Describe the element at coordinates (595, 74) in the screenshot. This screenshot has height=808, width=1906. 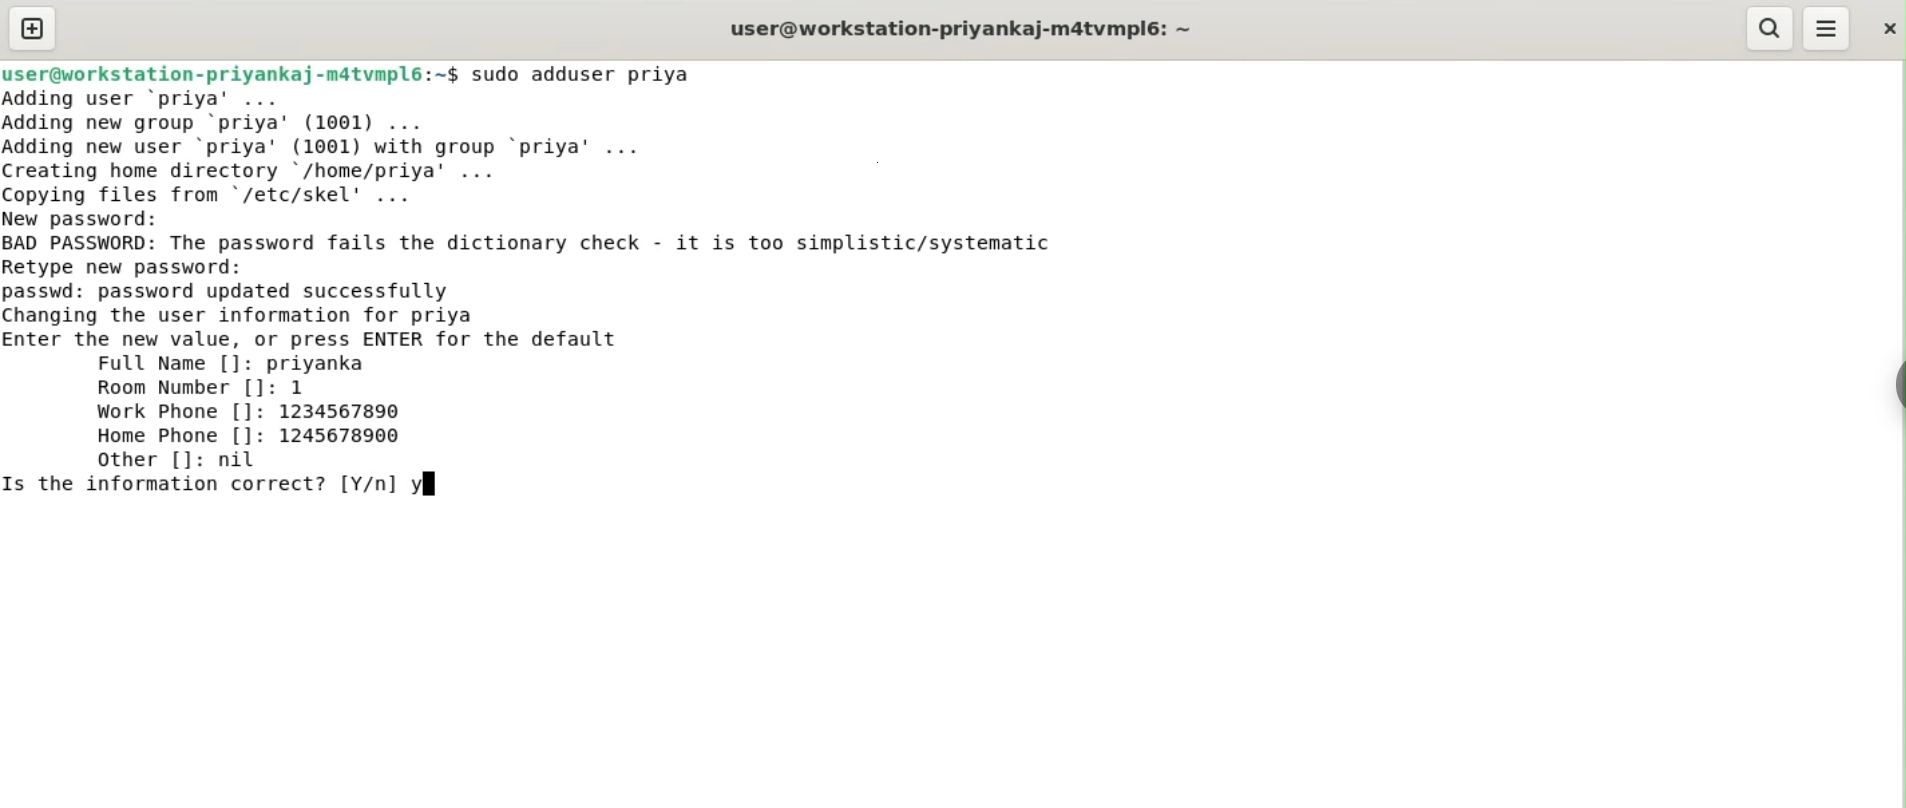
I see `sudo adduser priya` at that location.